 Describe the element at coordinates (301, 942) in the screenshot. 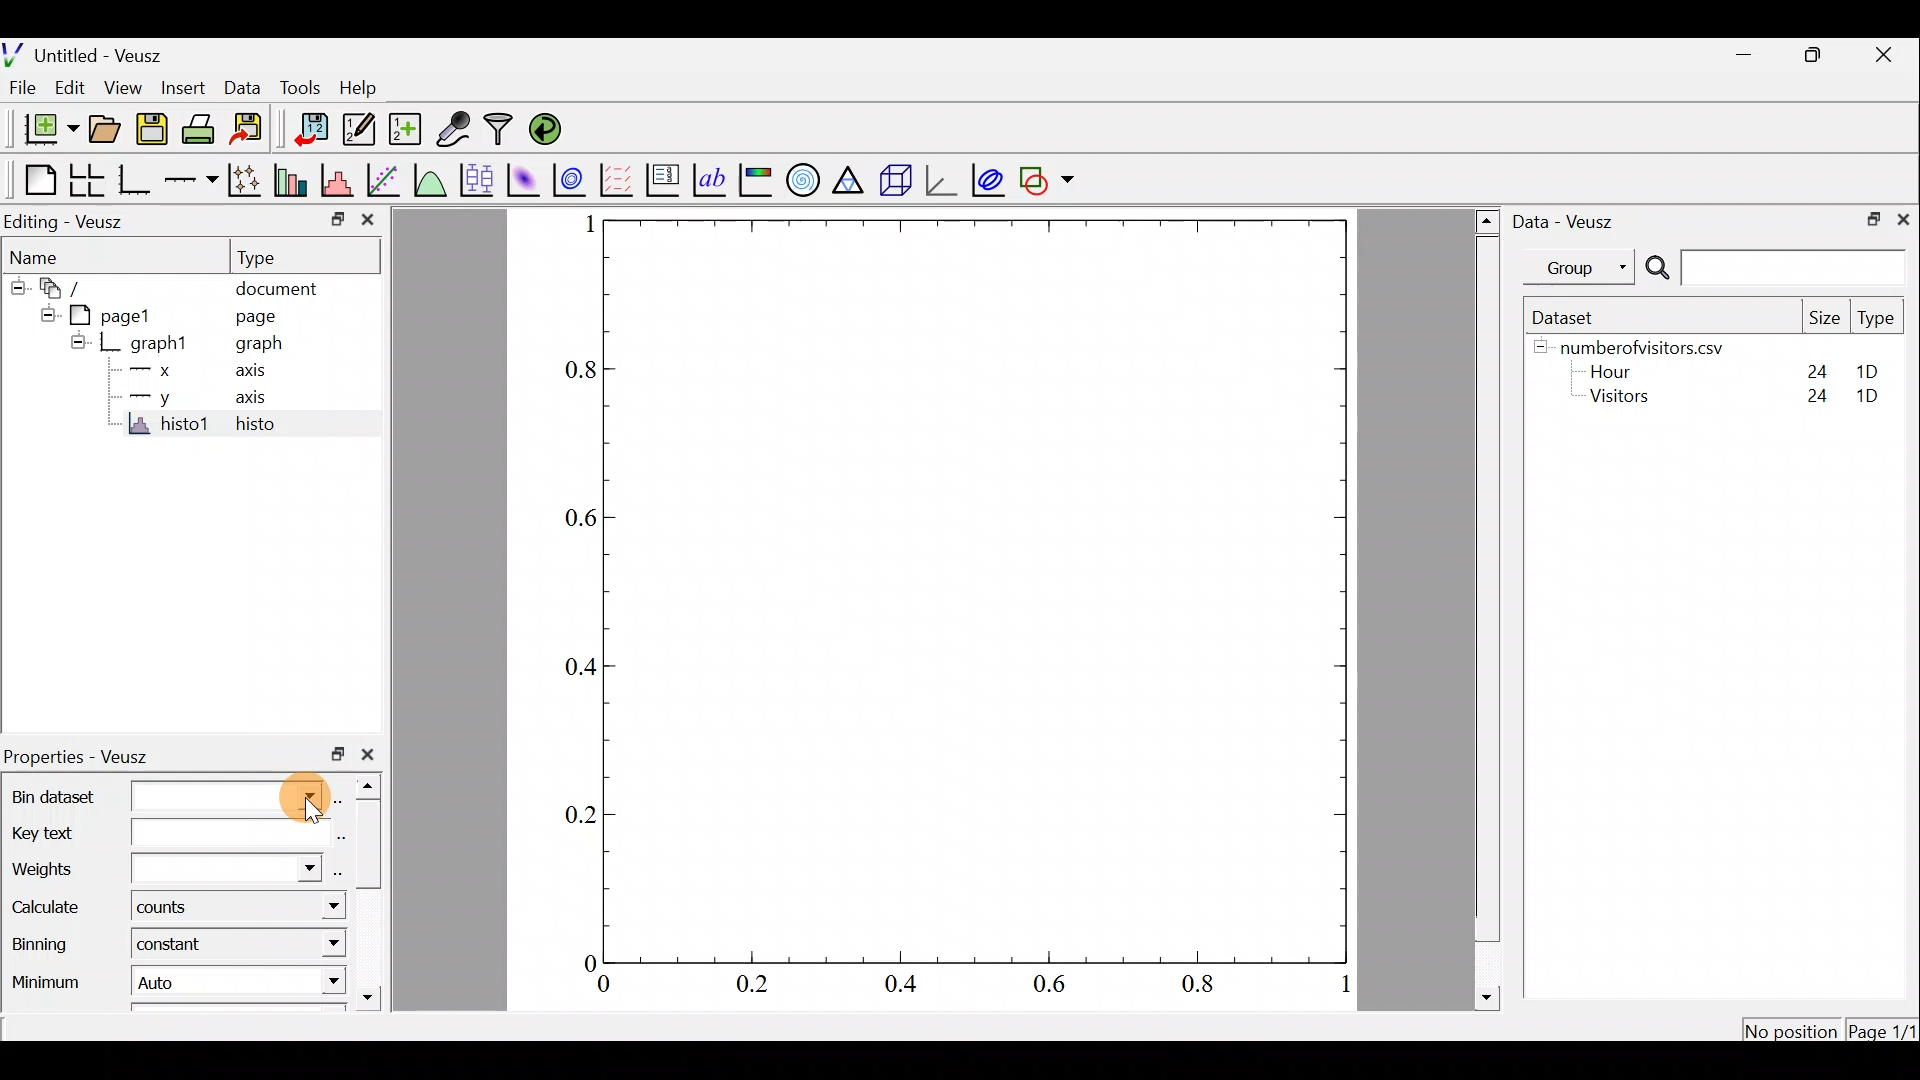

I see `Binning dropdown` at that location.